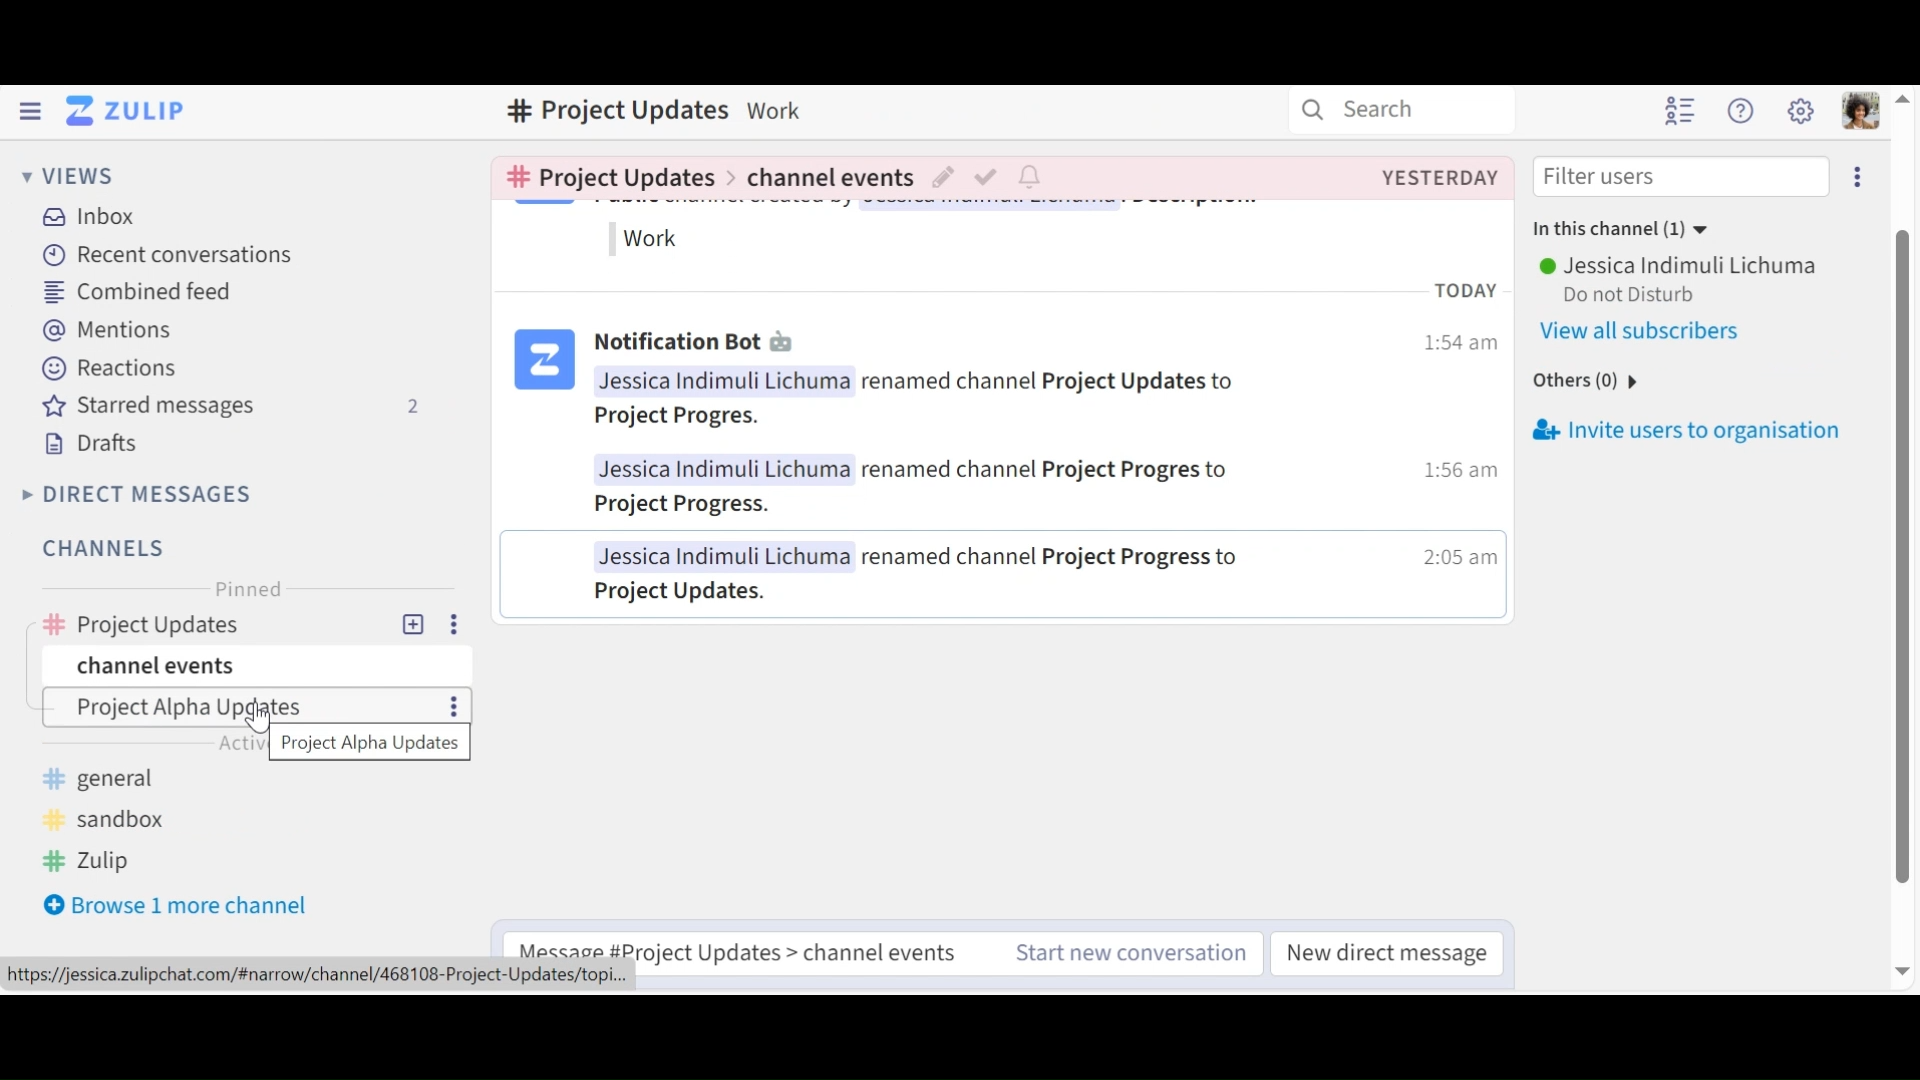 This screenshot has width=1920, height=1080. I want to click on Combined feed, so click(135, 292).